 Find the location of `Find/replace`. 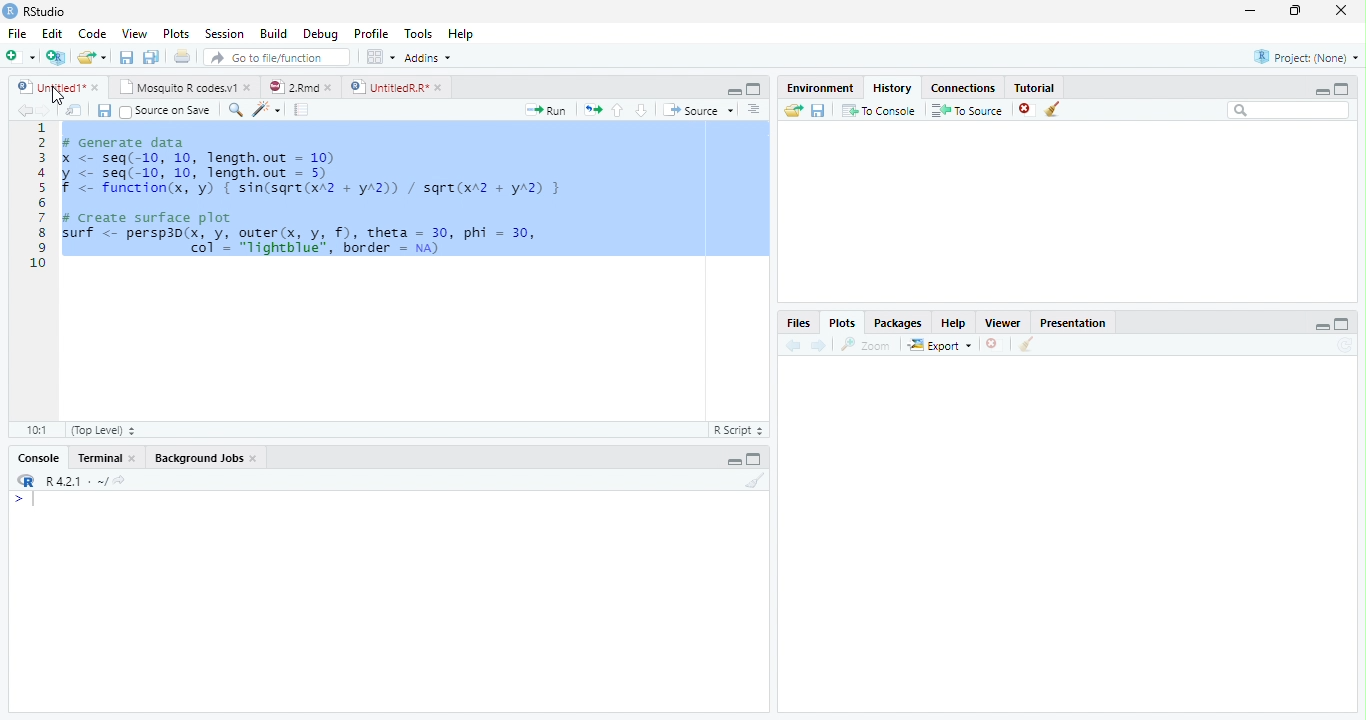

Find/replace is located at coordinates (234, 110).